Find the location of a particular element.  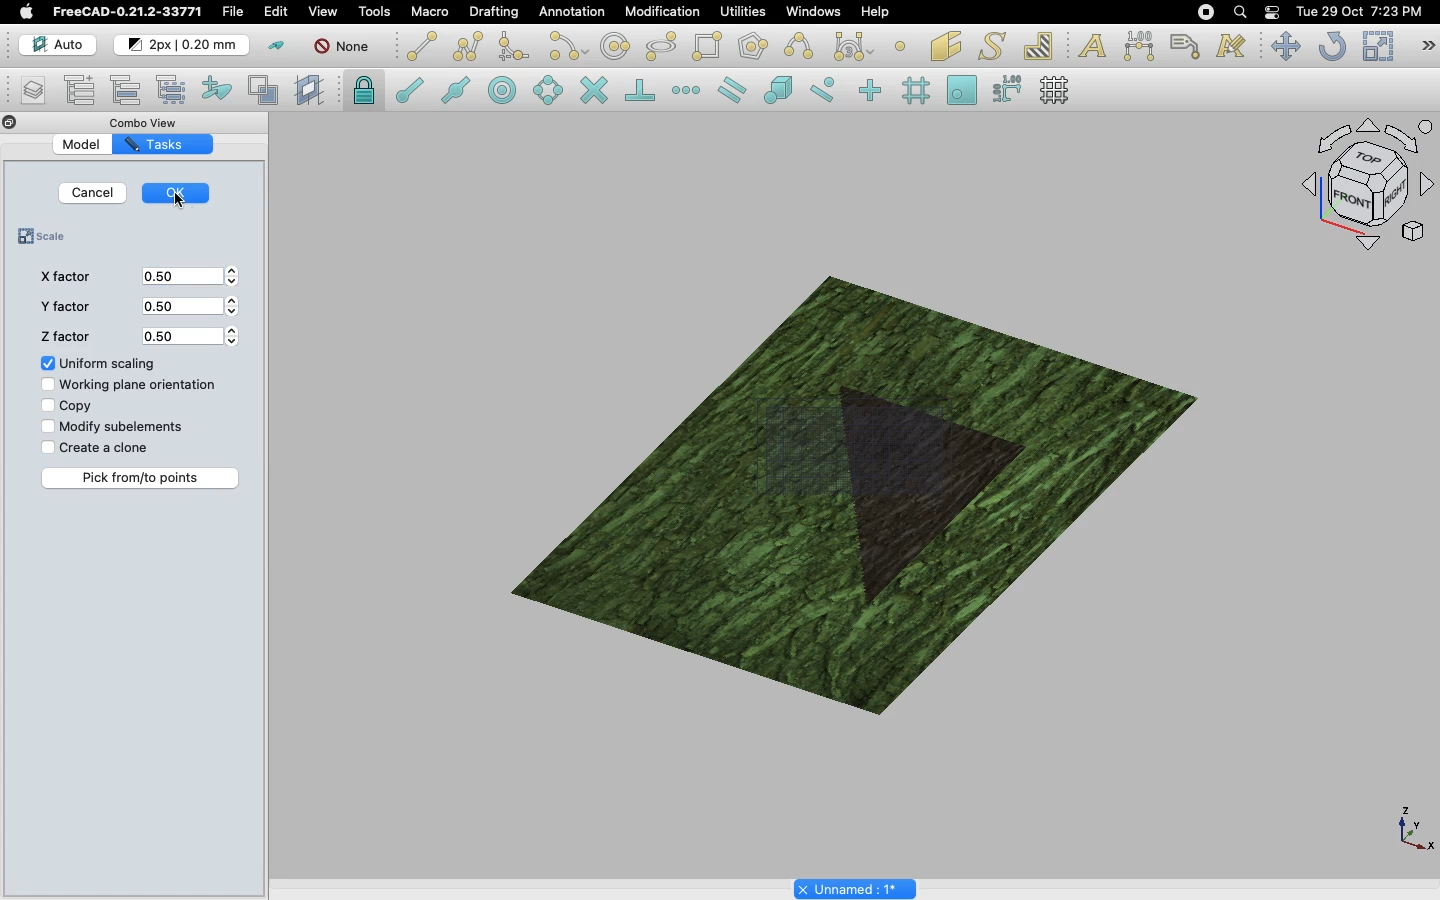

Z factor is located at coordinates (64, 338).